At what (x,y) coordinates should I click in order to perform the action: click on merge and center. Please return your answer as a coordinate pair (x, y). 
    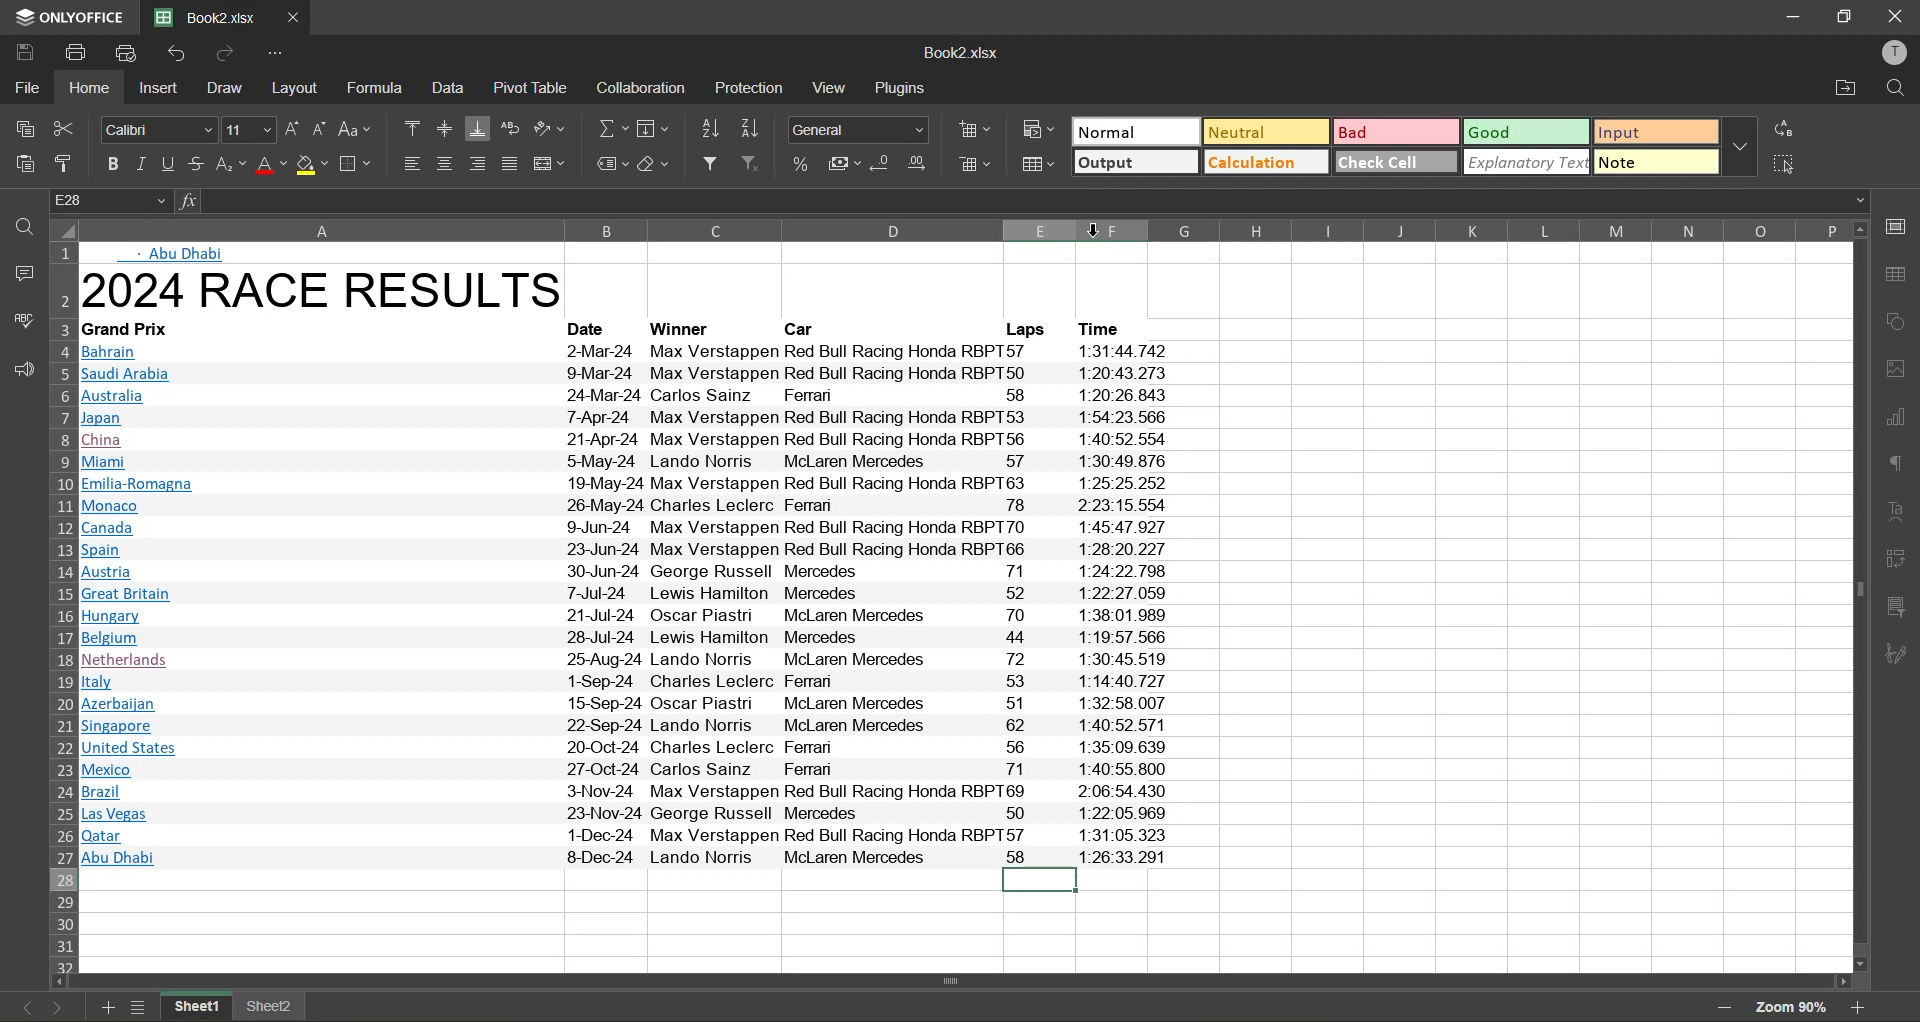
    Looking at the image, I should click on (548, 161).